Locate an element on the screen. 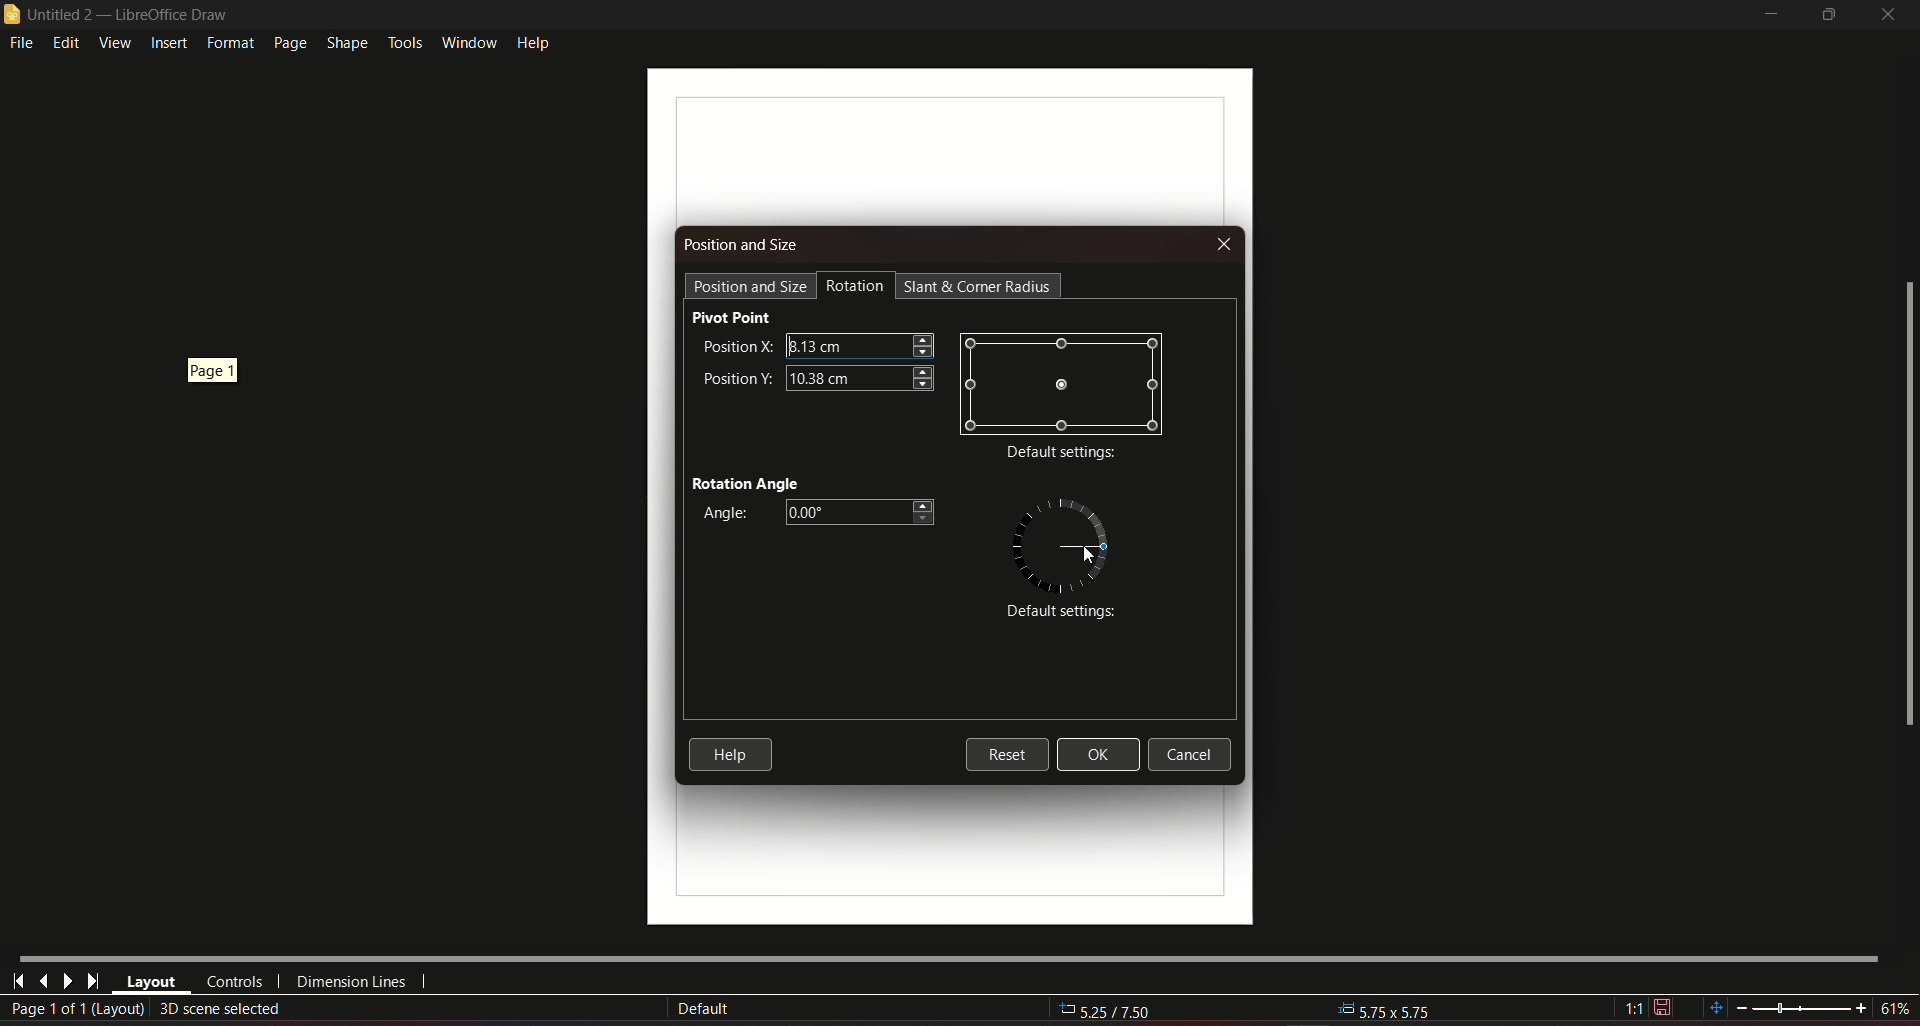 The width and height of the screenshot is (1920, 1026). view is located at coordinates (114, 42).